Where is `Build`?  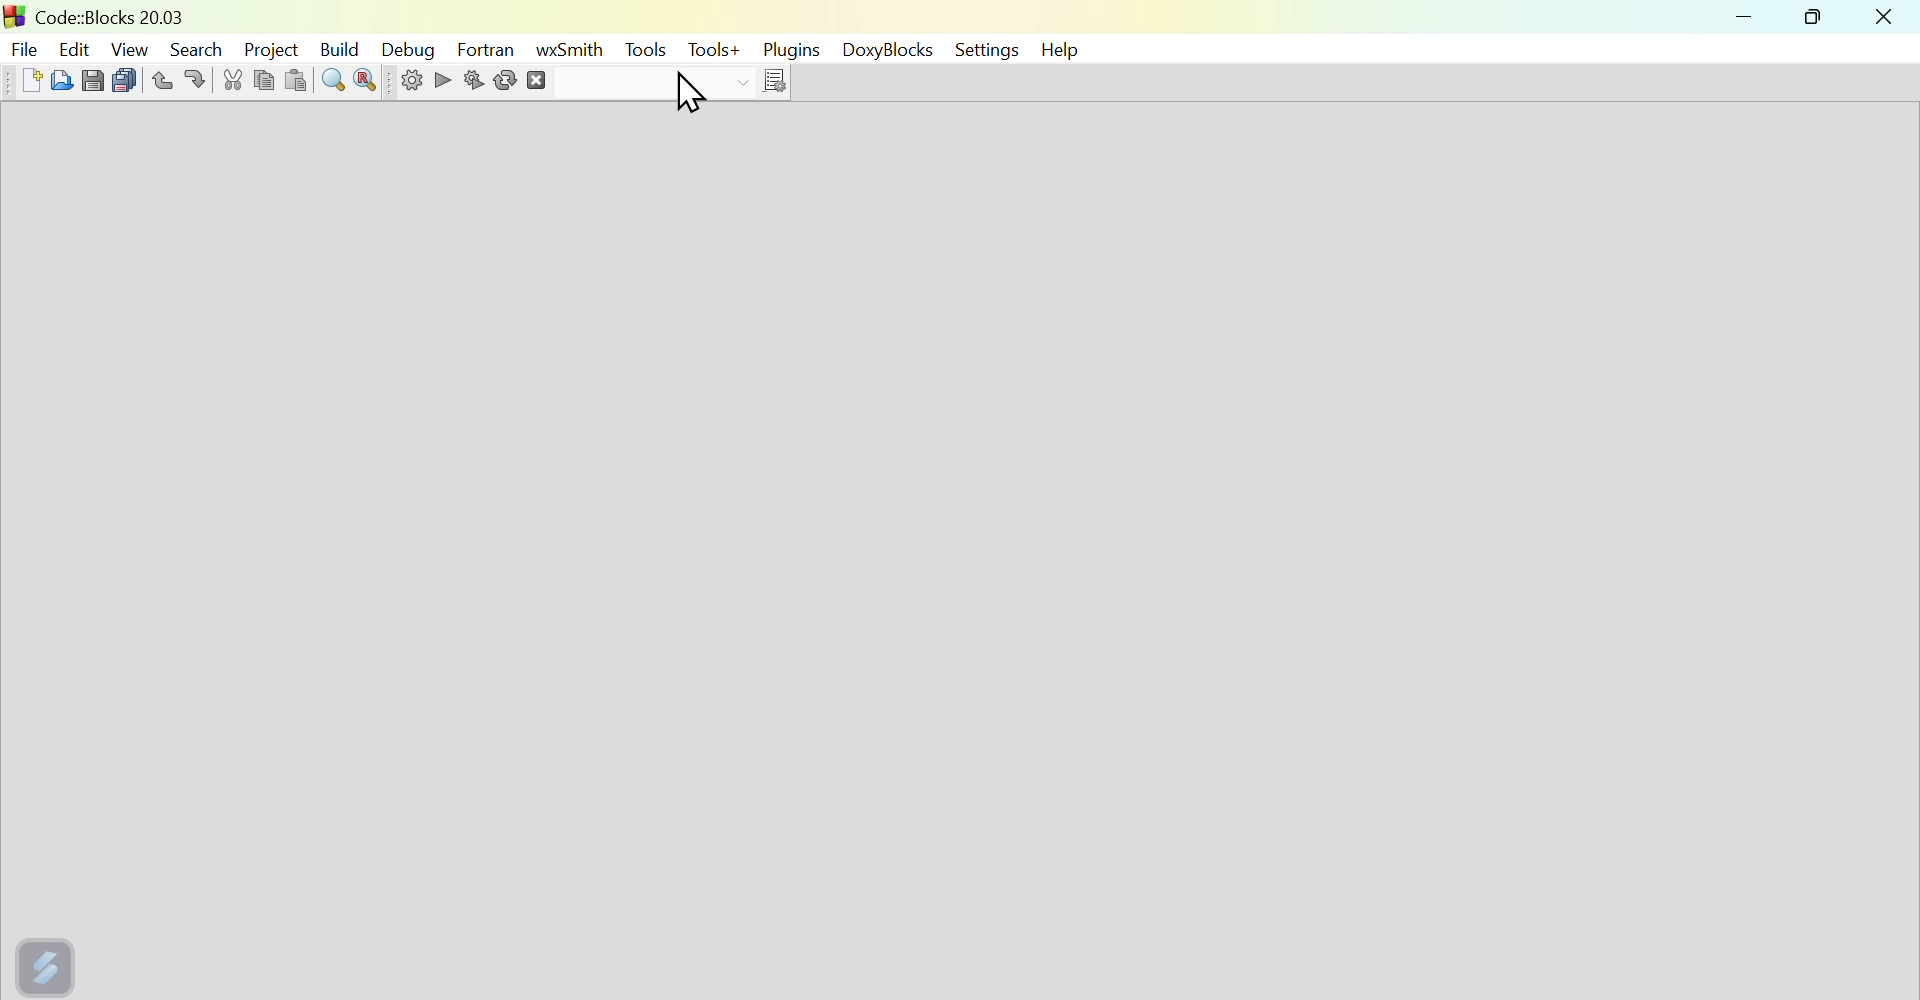 Build is located at coordinates (345, 45).